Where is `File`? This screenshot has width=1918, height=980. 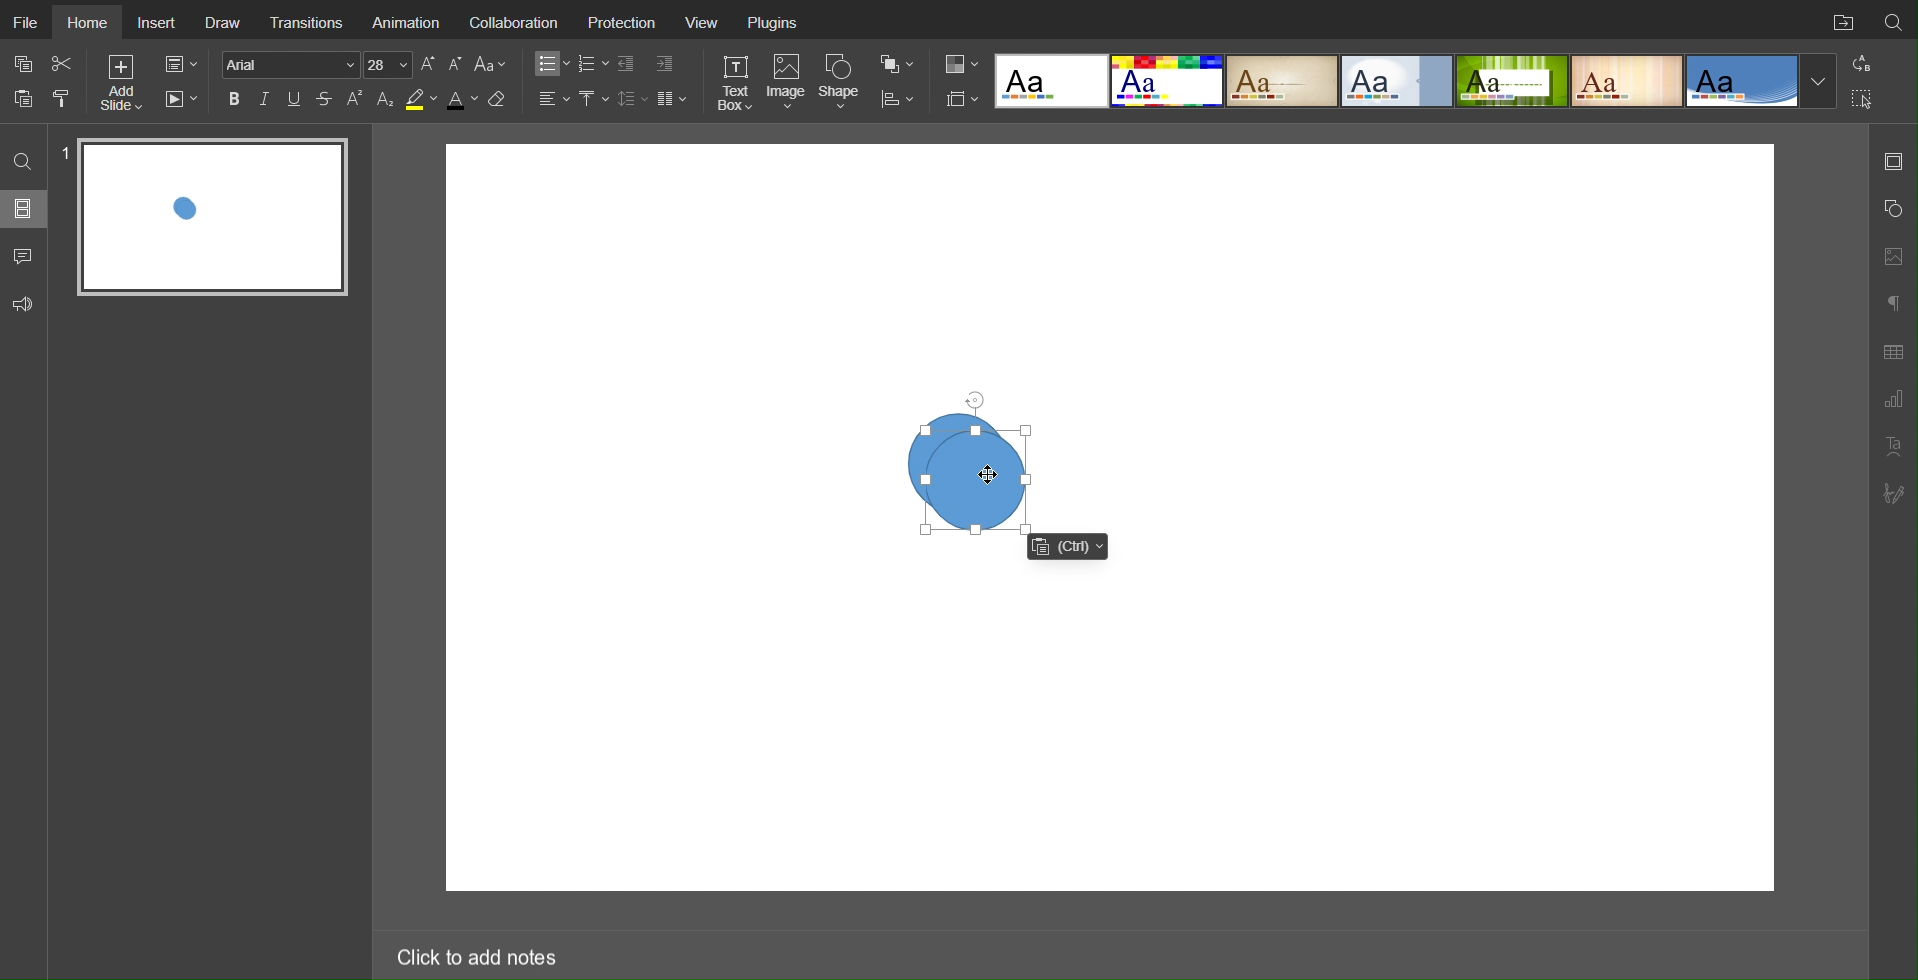
File is located at coordinates (26, 22).